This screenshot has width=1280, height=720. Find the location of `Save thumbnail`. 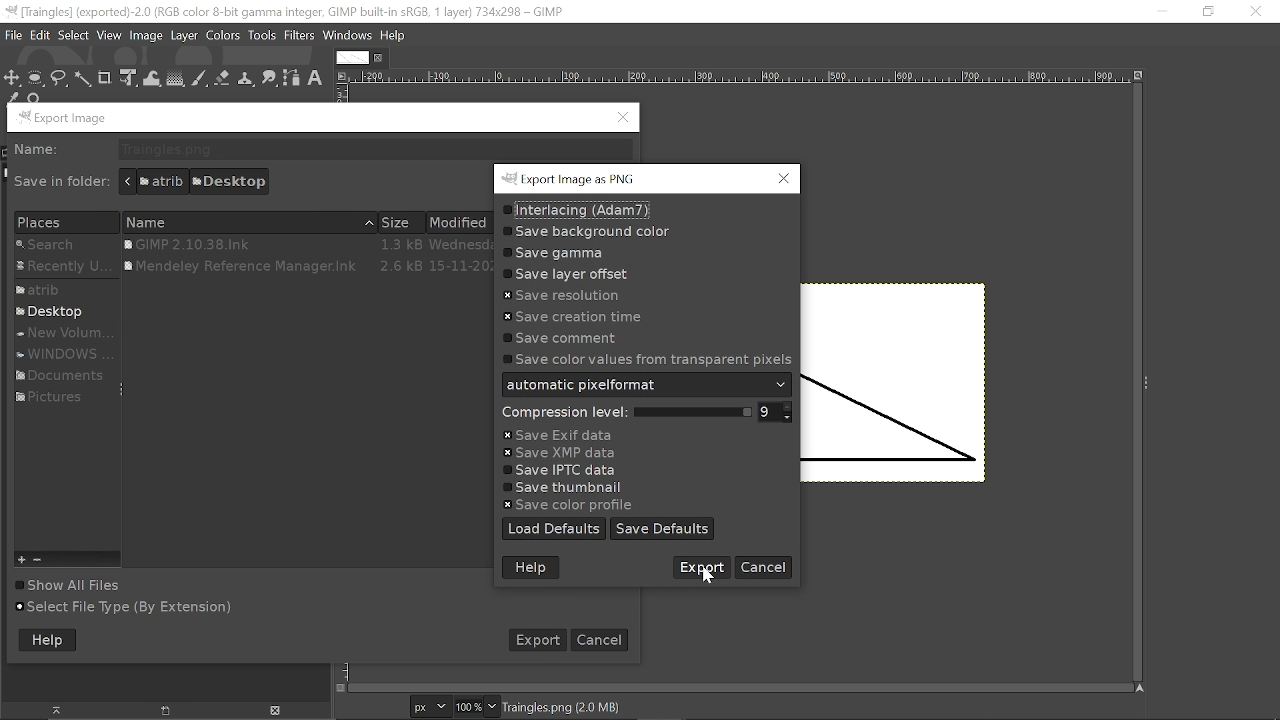

Save thumbnail is located at coordinates (570, 487).